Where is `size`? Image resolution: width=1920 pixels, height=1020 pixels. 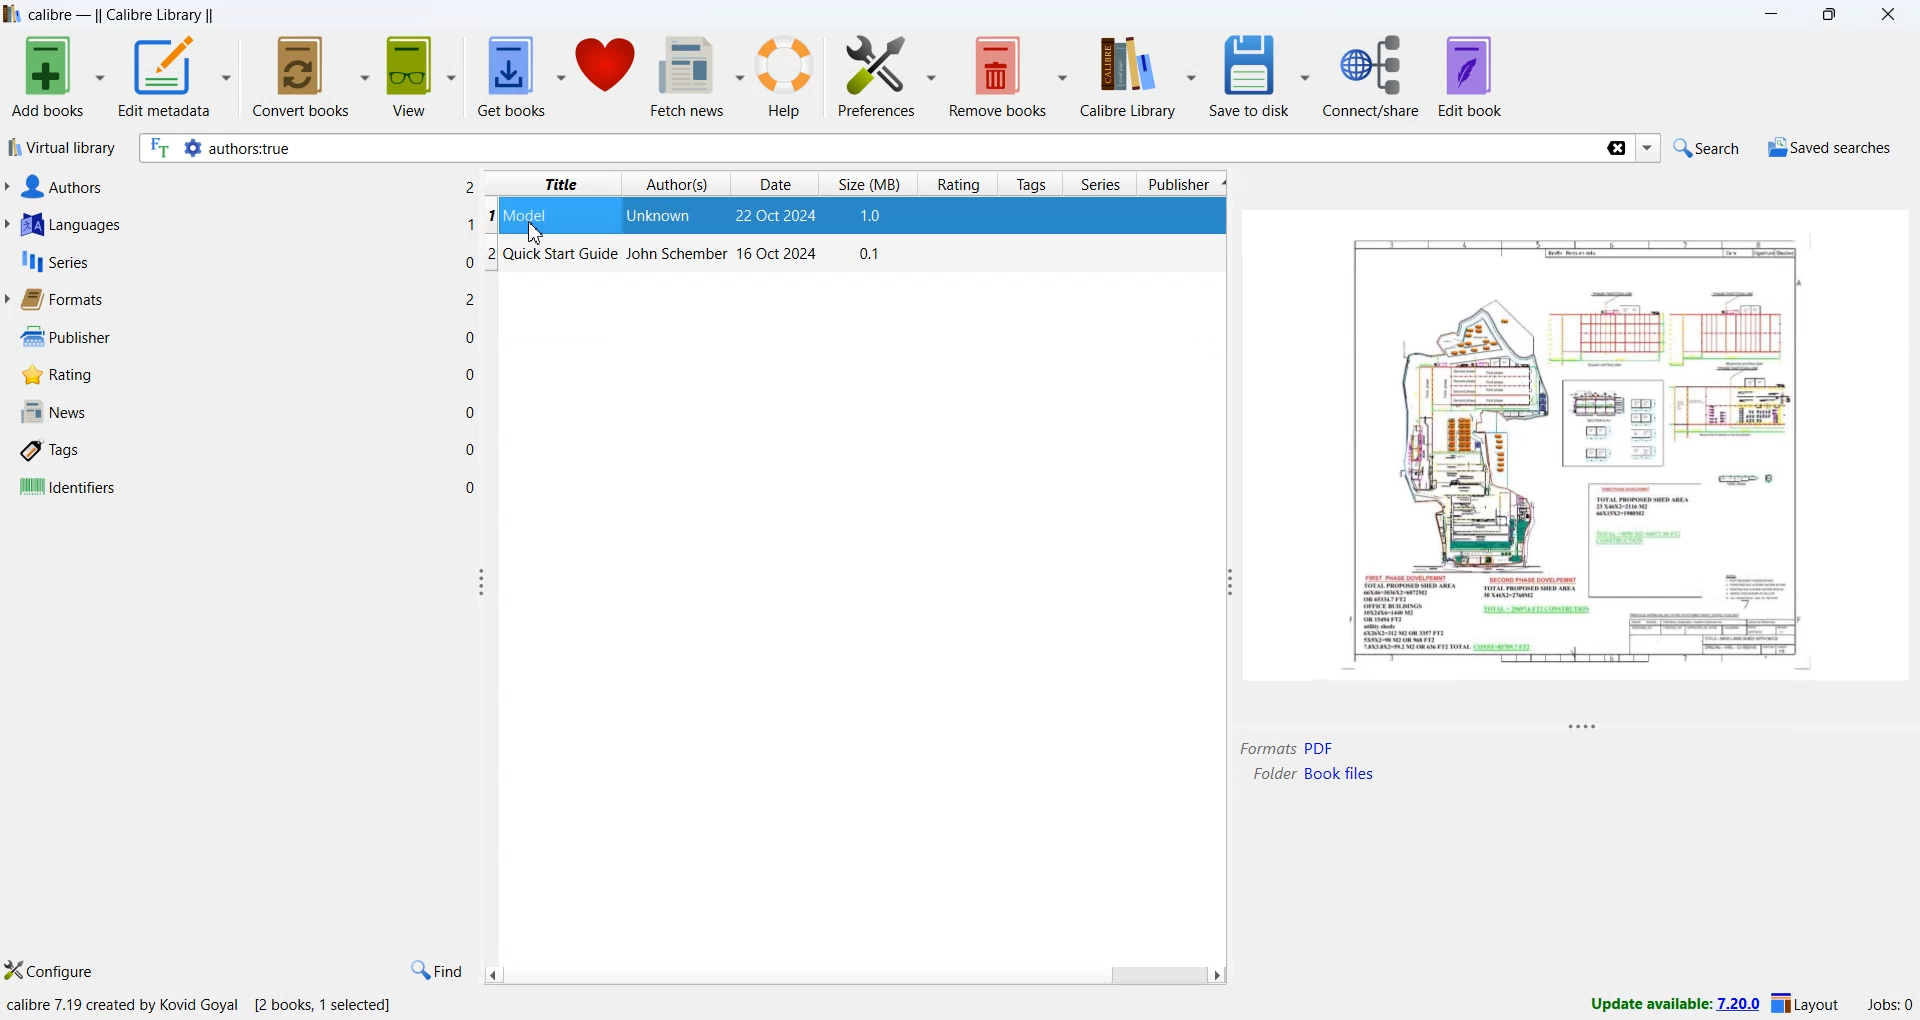 size is located at coordinates (873, 217).